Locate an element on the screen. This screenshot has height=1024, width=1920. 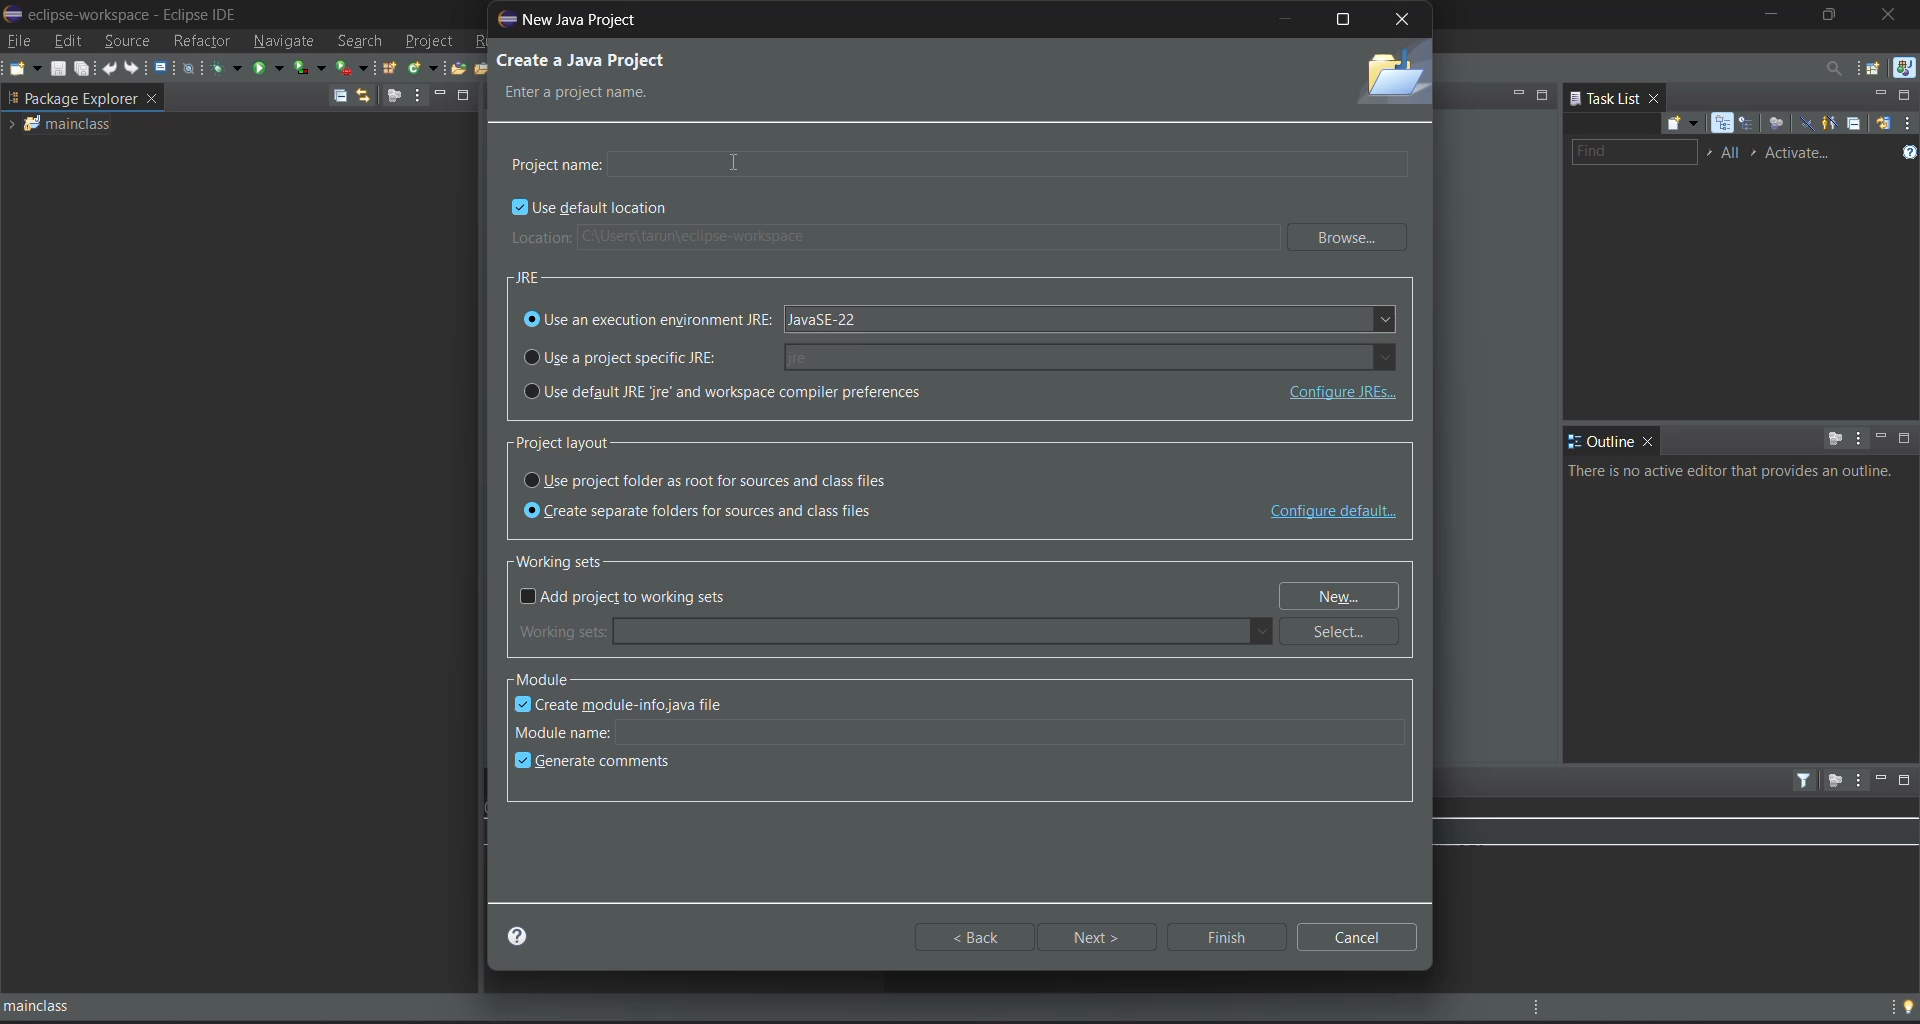
access commands and other items is located at coordinates (1828, 66).